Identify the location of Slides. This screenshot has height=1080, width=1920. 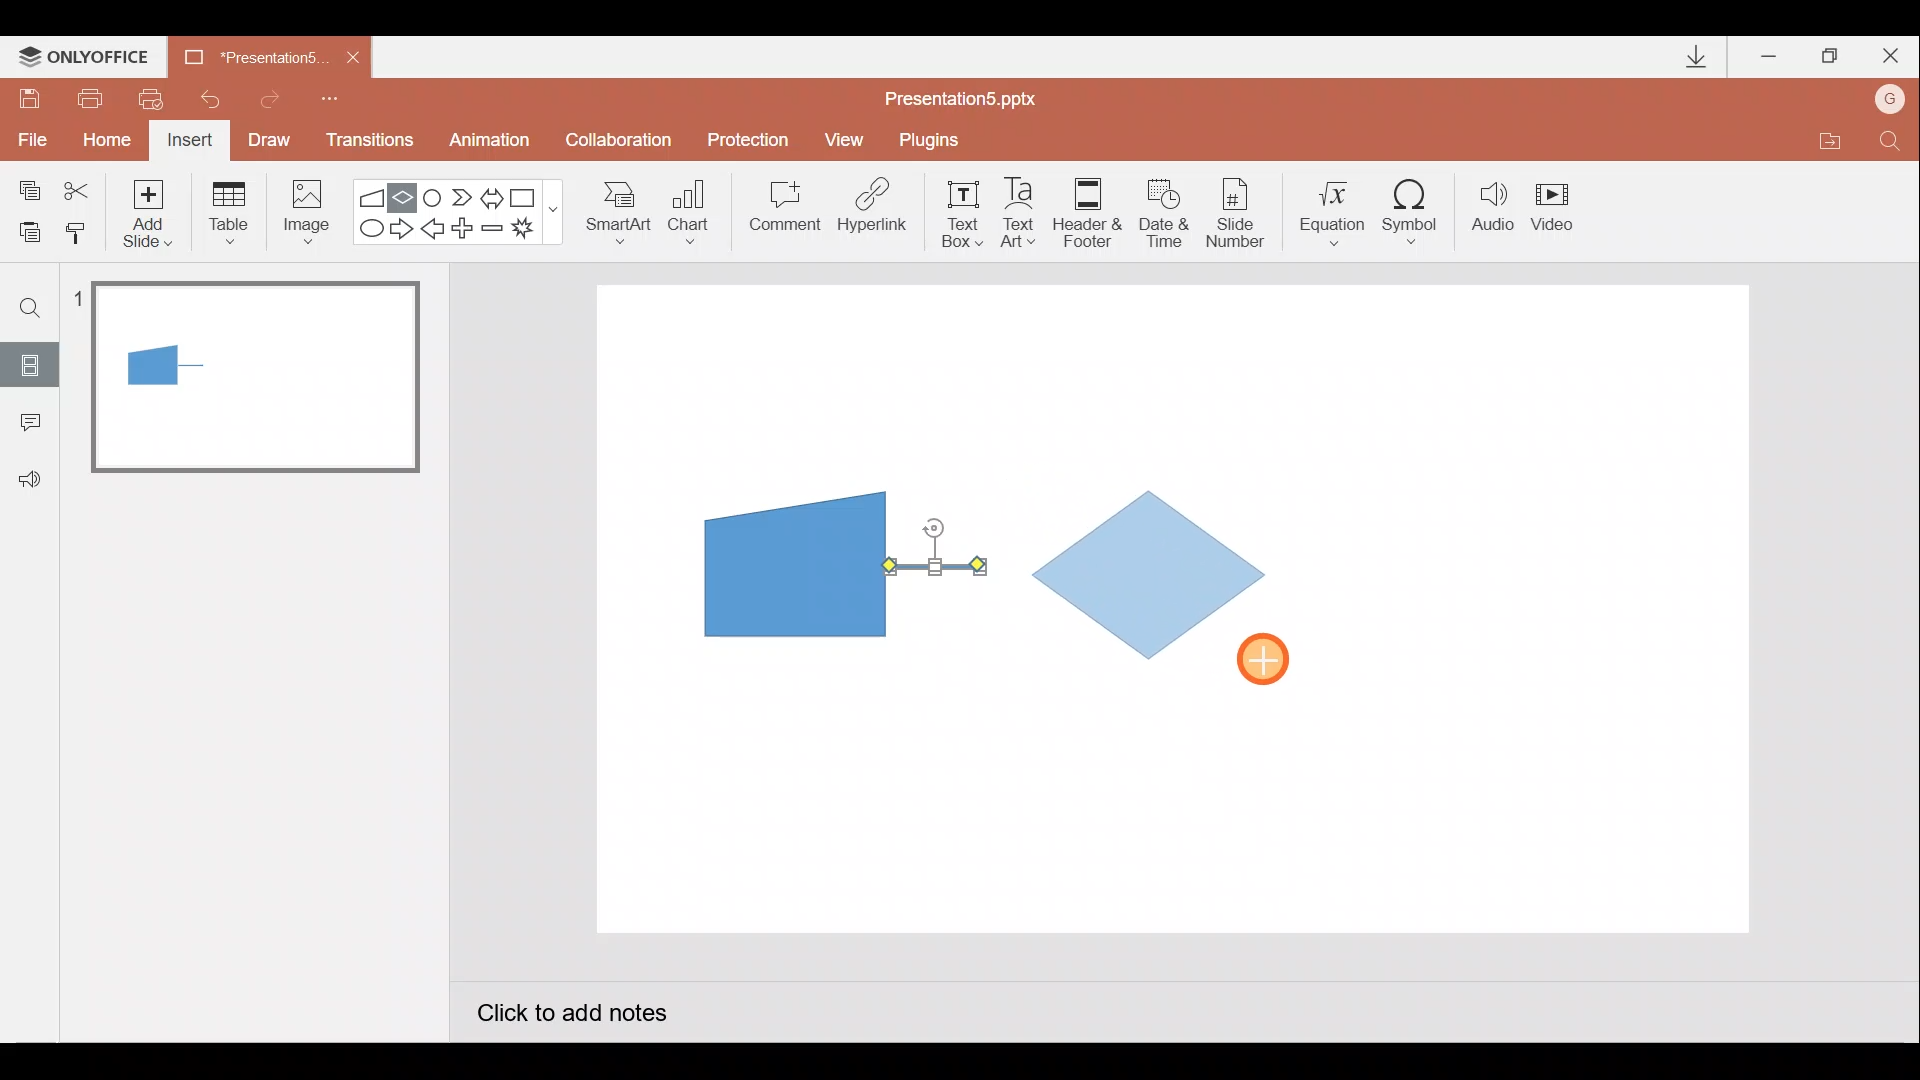
(29, 364).